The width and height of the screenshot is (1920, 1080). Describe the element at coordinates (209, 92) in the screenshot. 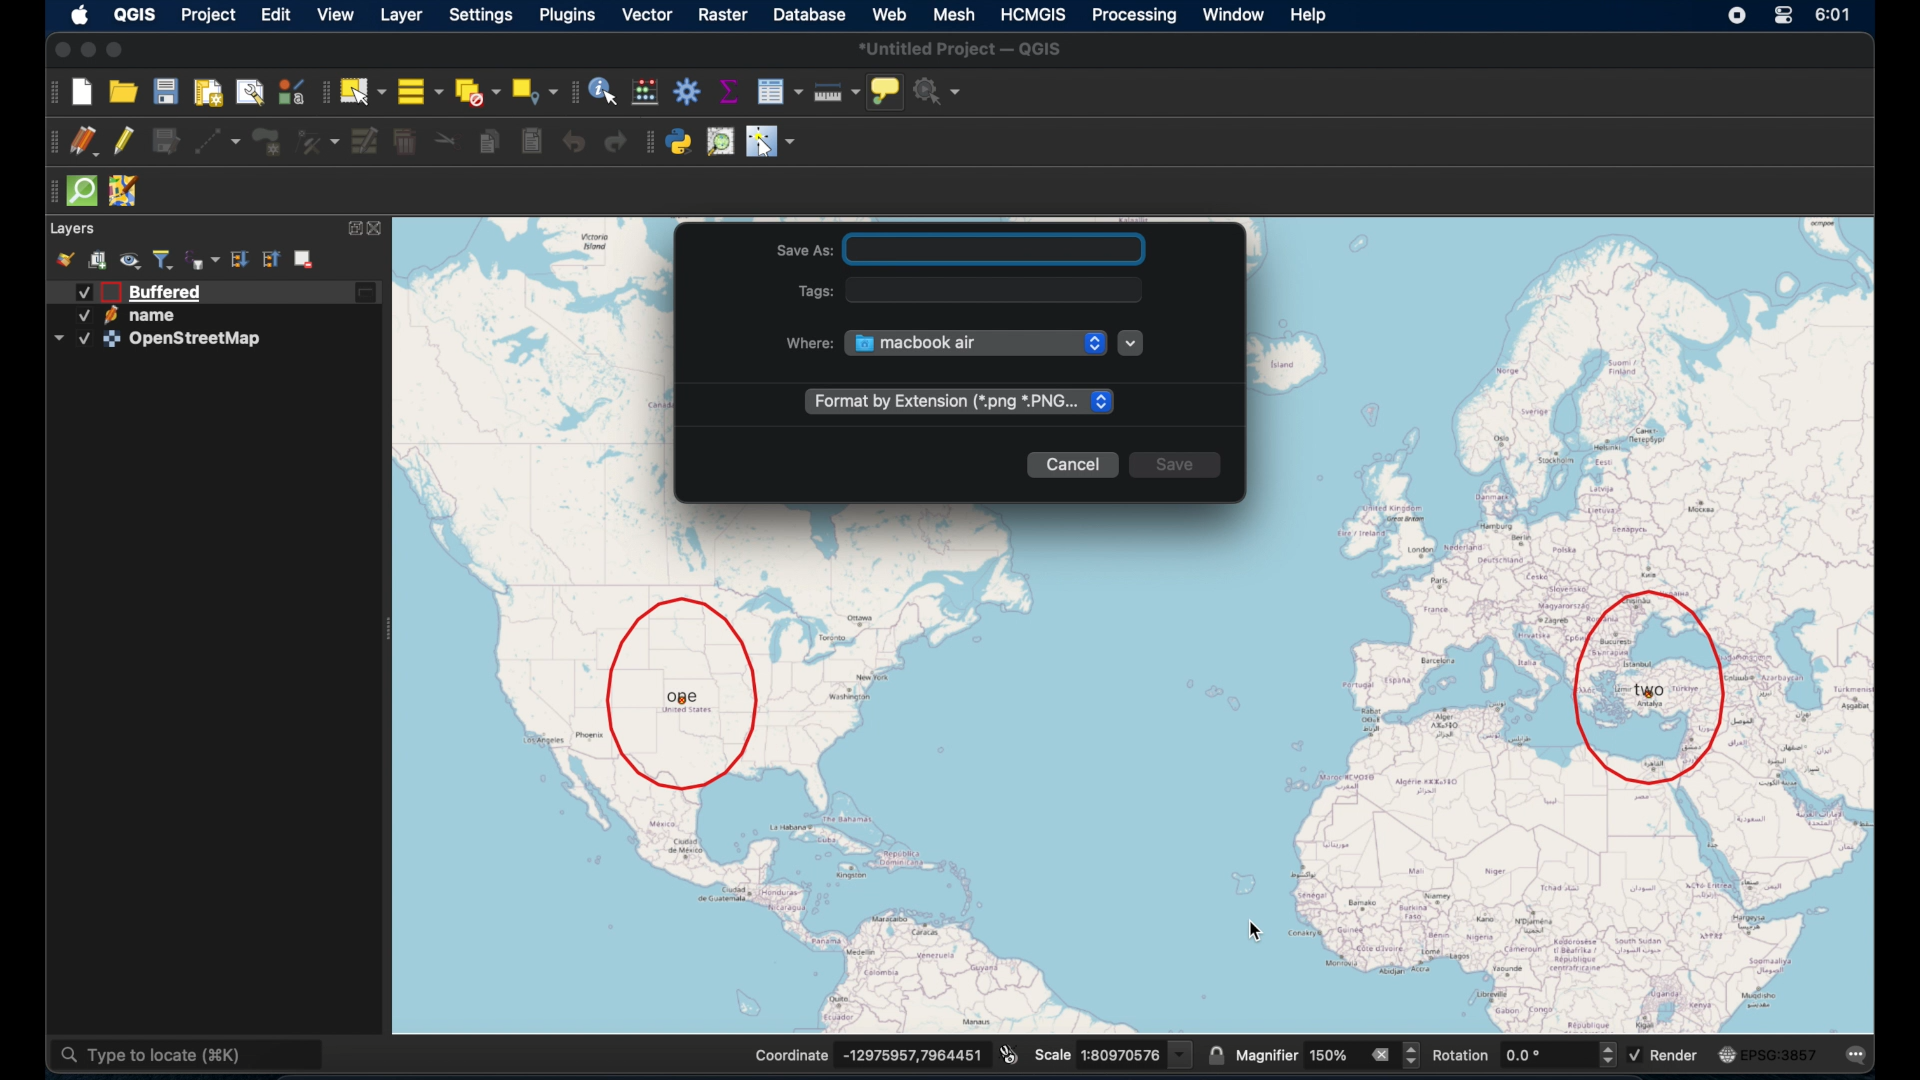

I see `print layout` at that location.